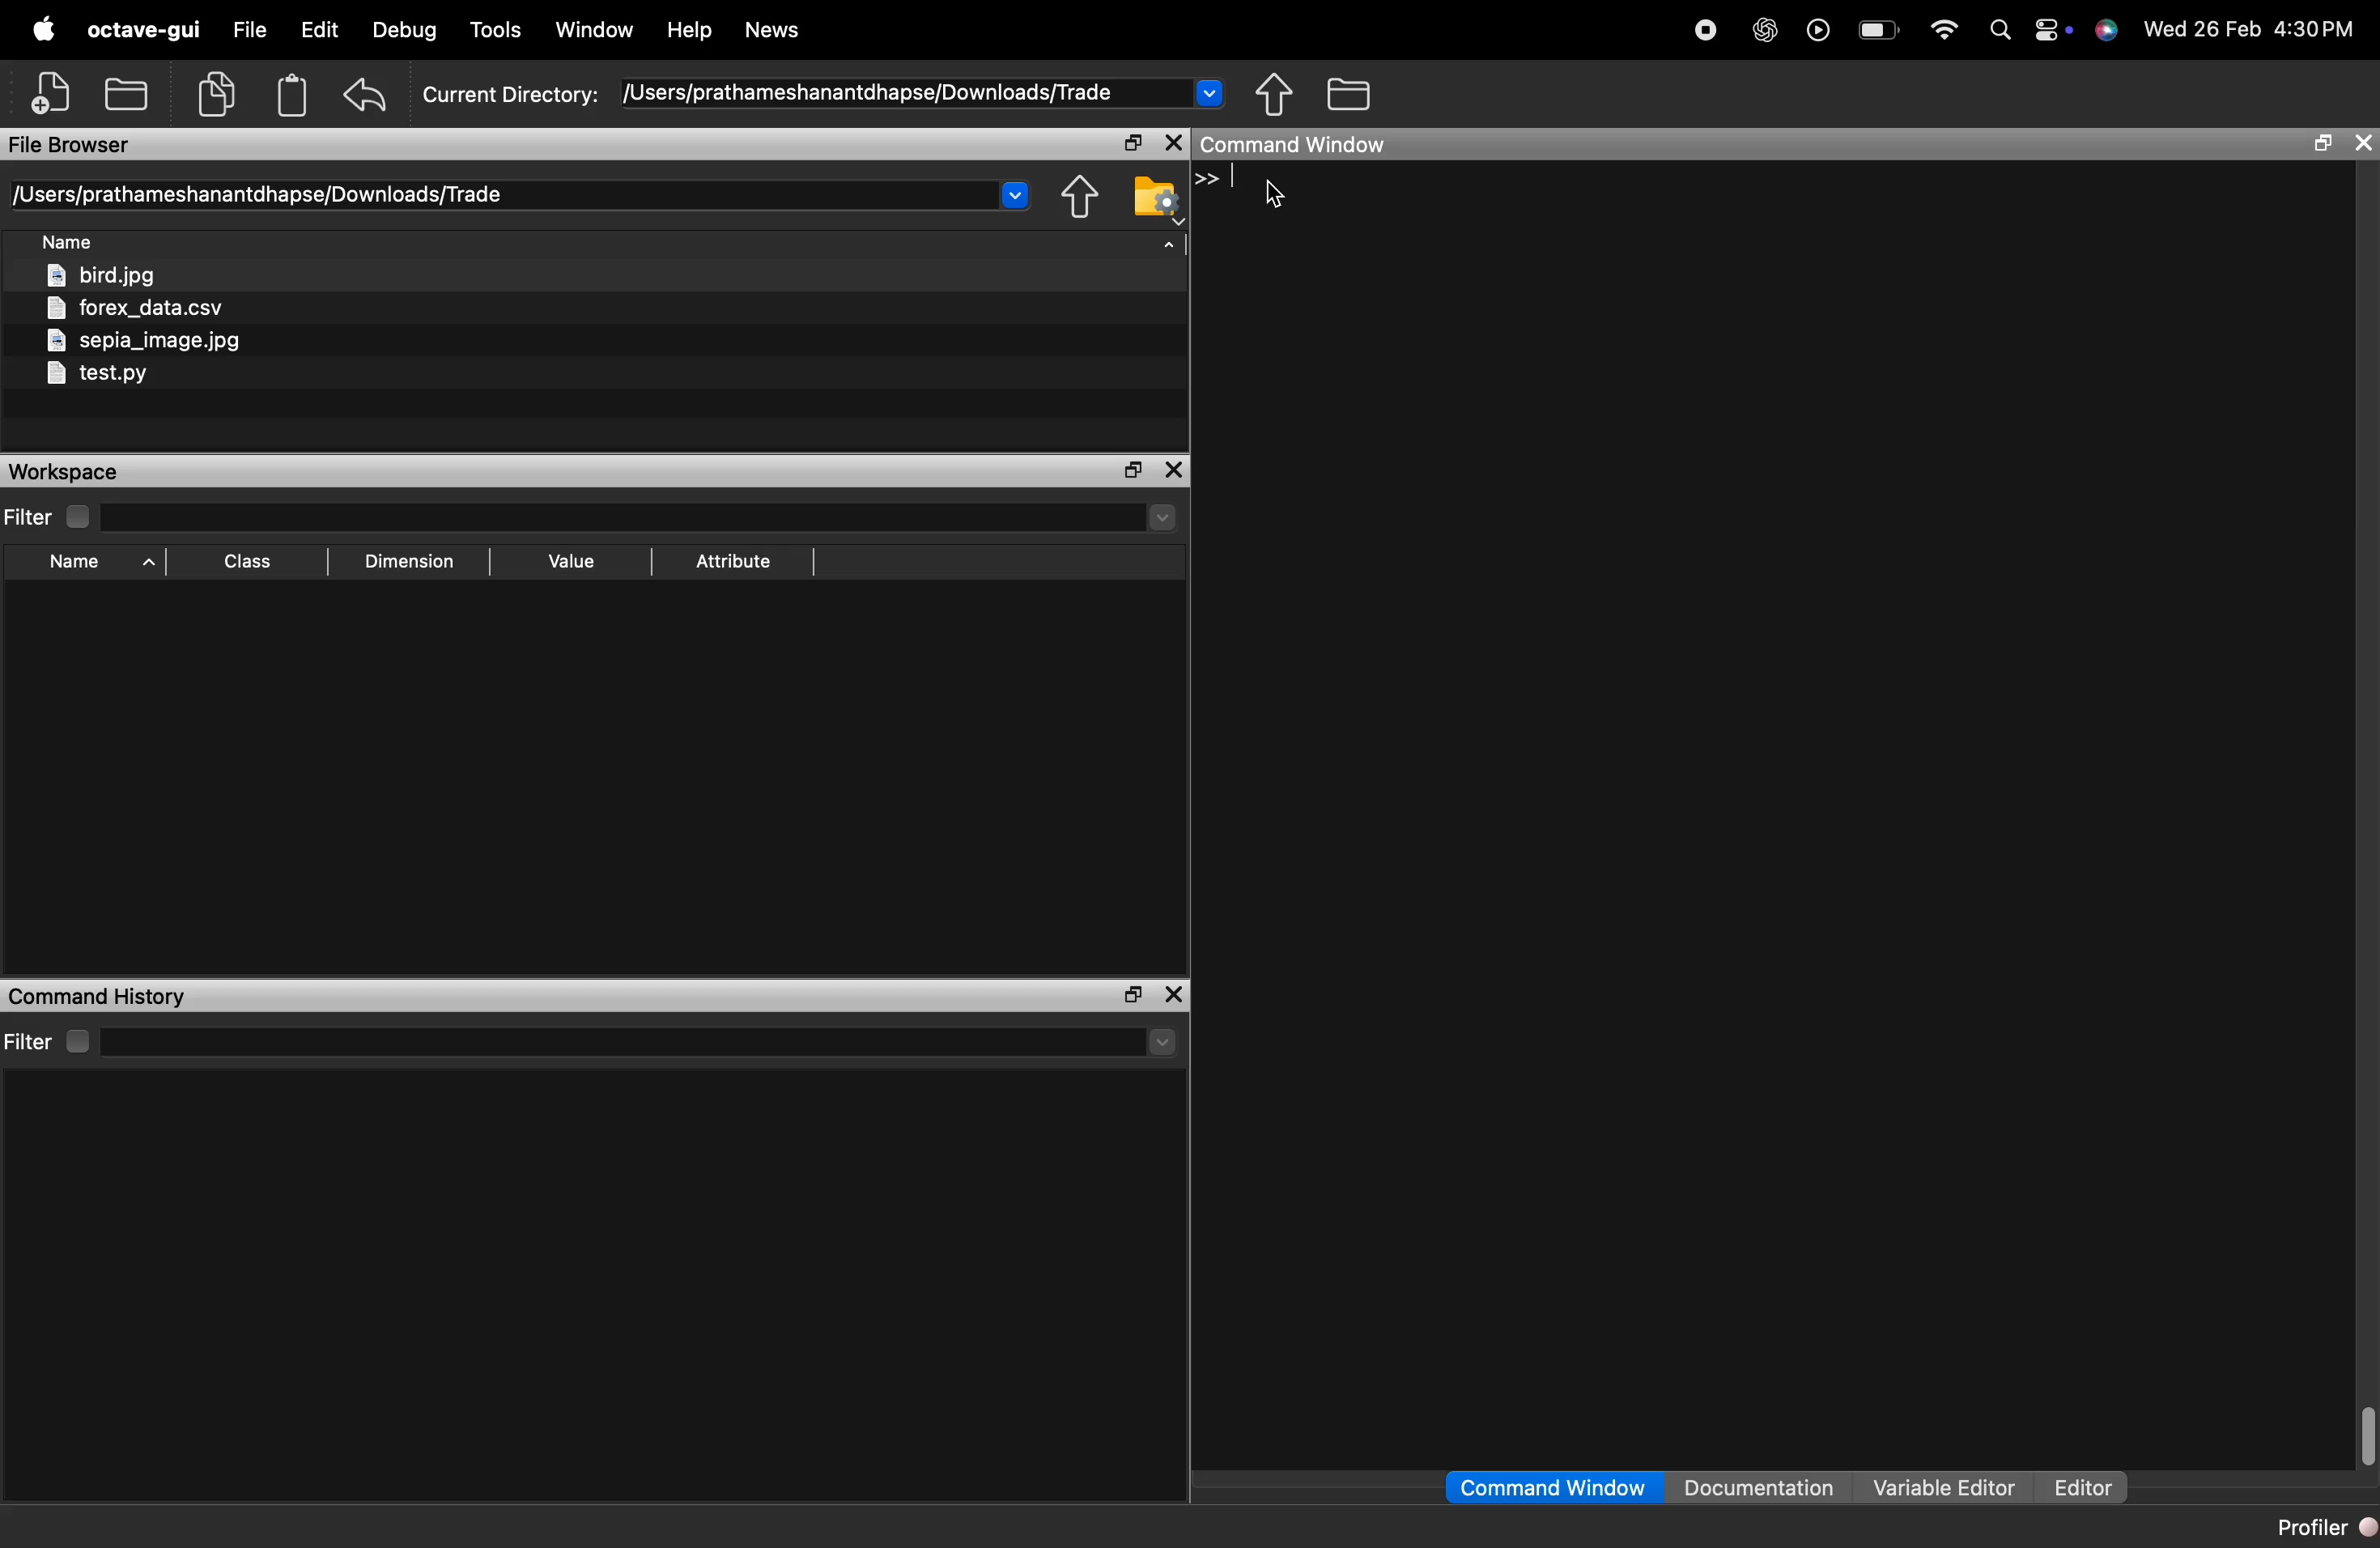 The height and width of the screenshot is (1548, 2380). What do you see at coordinates (249, 28) in the screenshot?
I see `file` at bounding box center [249, 28].